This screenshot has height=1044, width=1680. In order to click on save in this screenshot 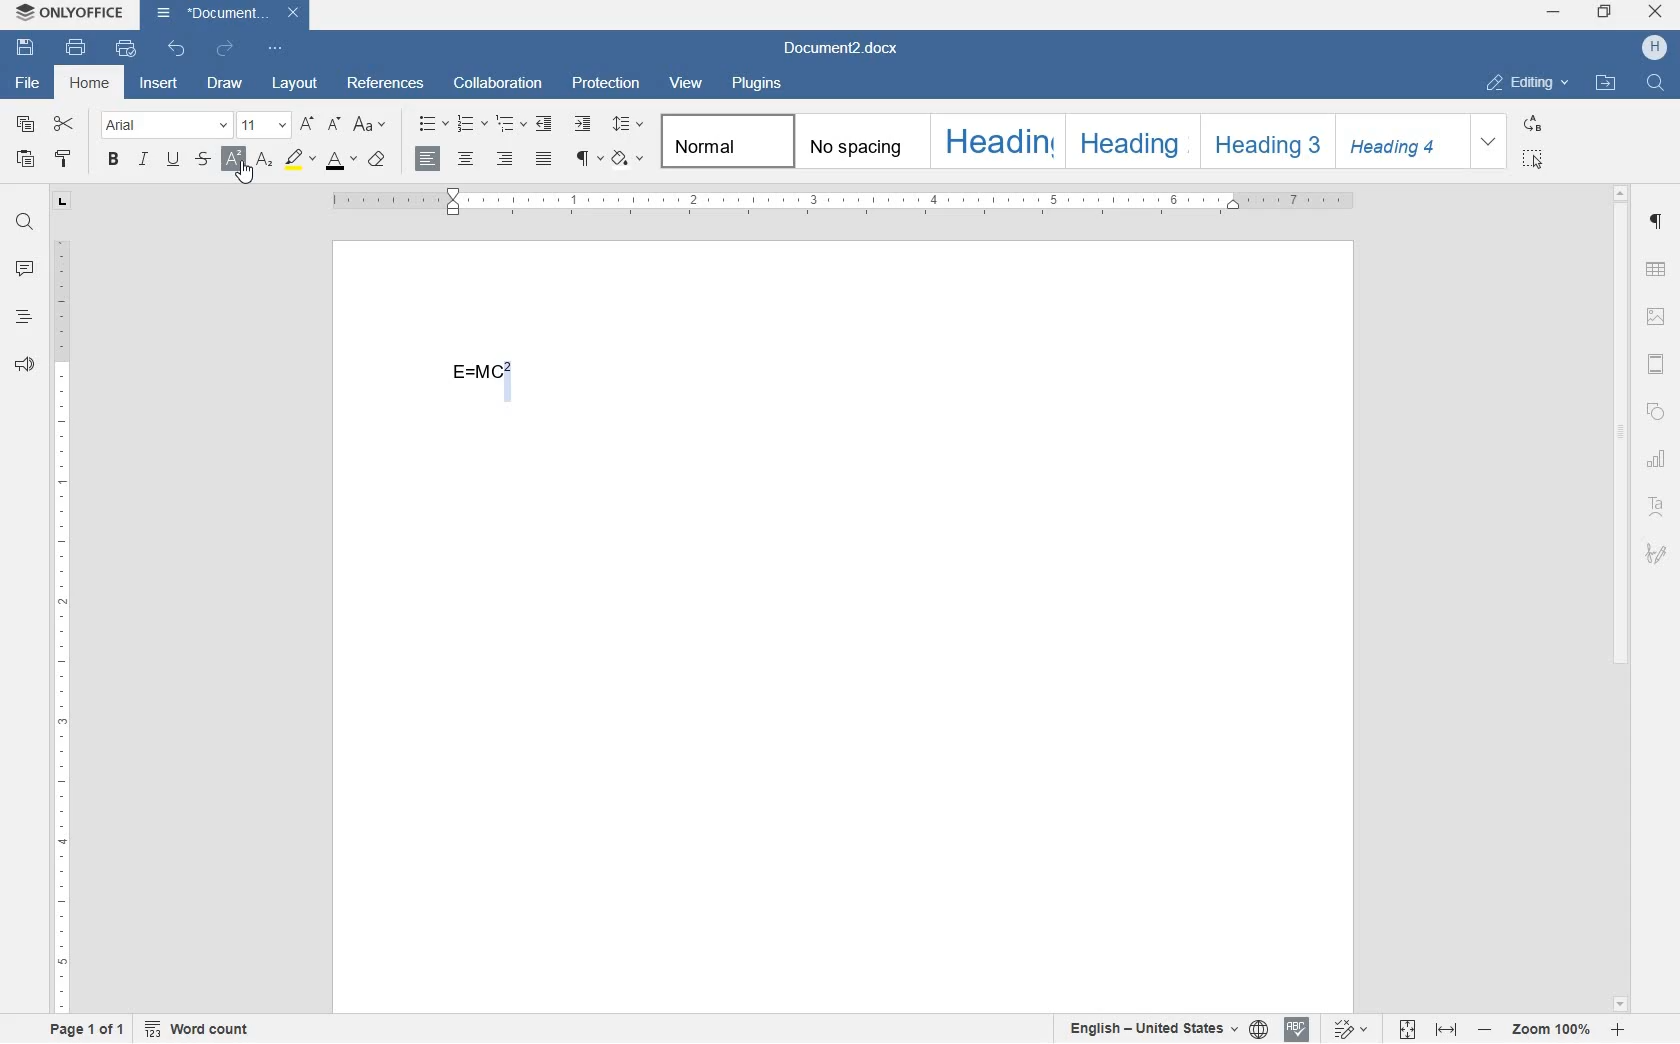, I will do `click(25, 48)`.